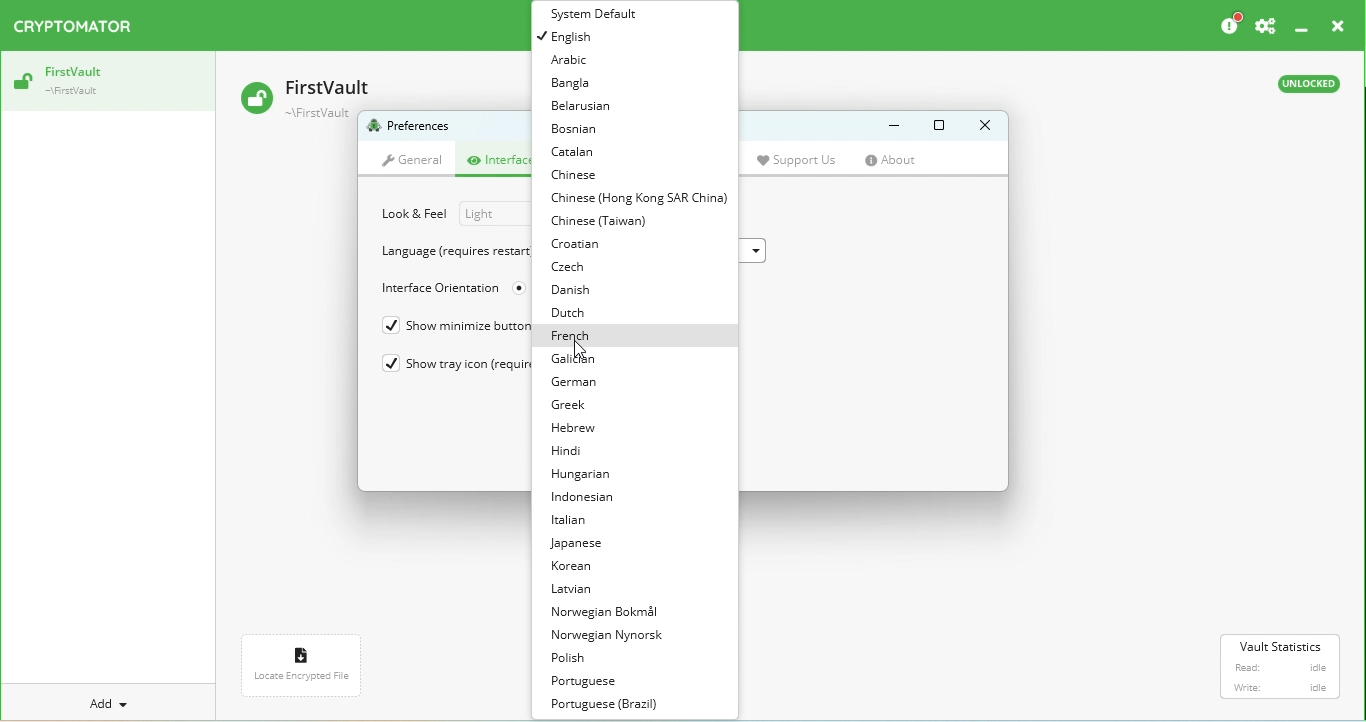 The height and width of the screenshot is (722, 1366). I want to click on Close, so click(980, 125).